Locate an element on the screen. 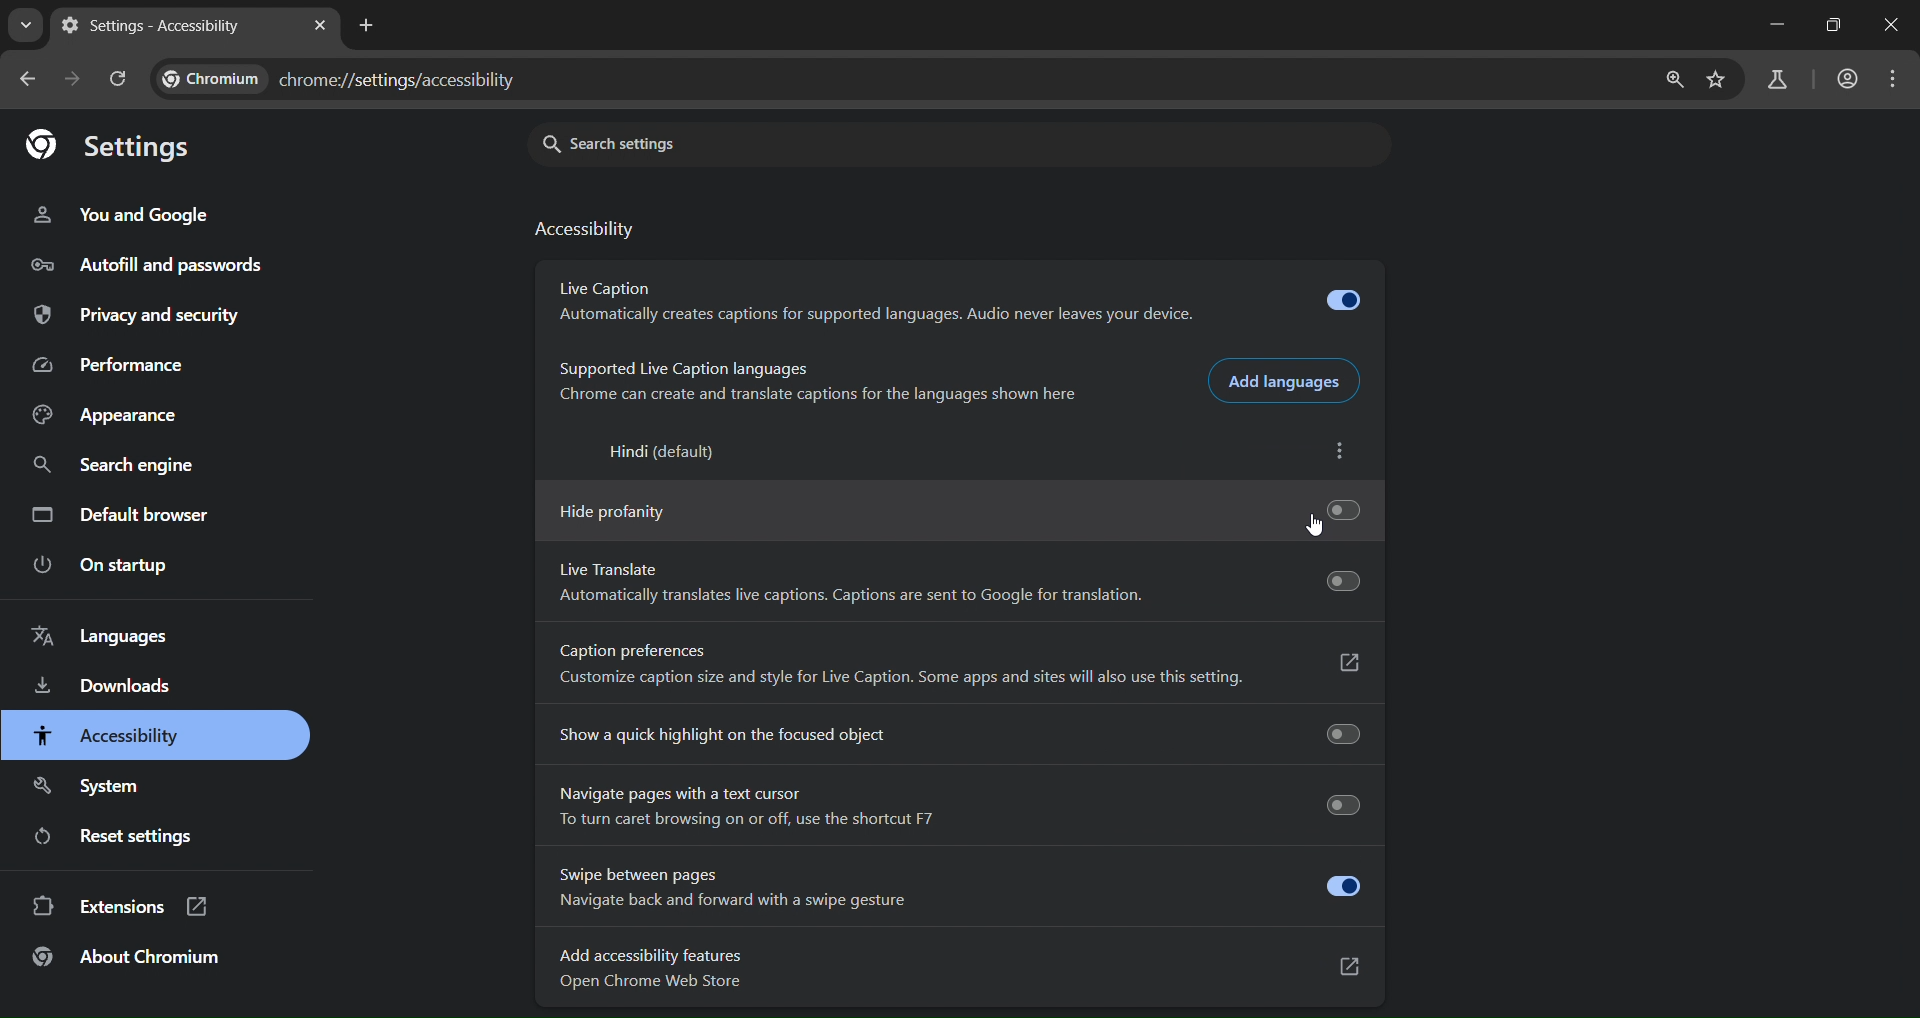 The image size is (1920, 1018). zoom is located at coordinates (1669, 81).